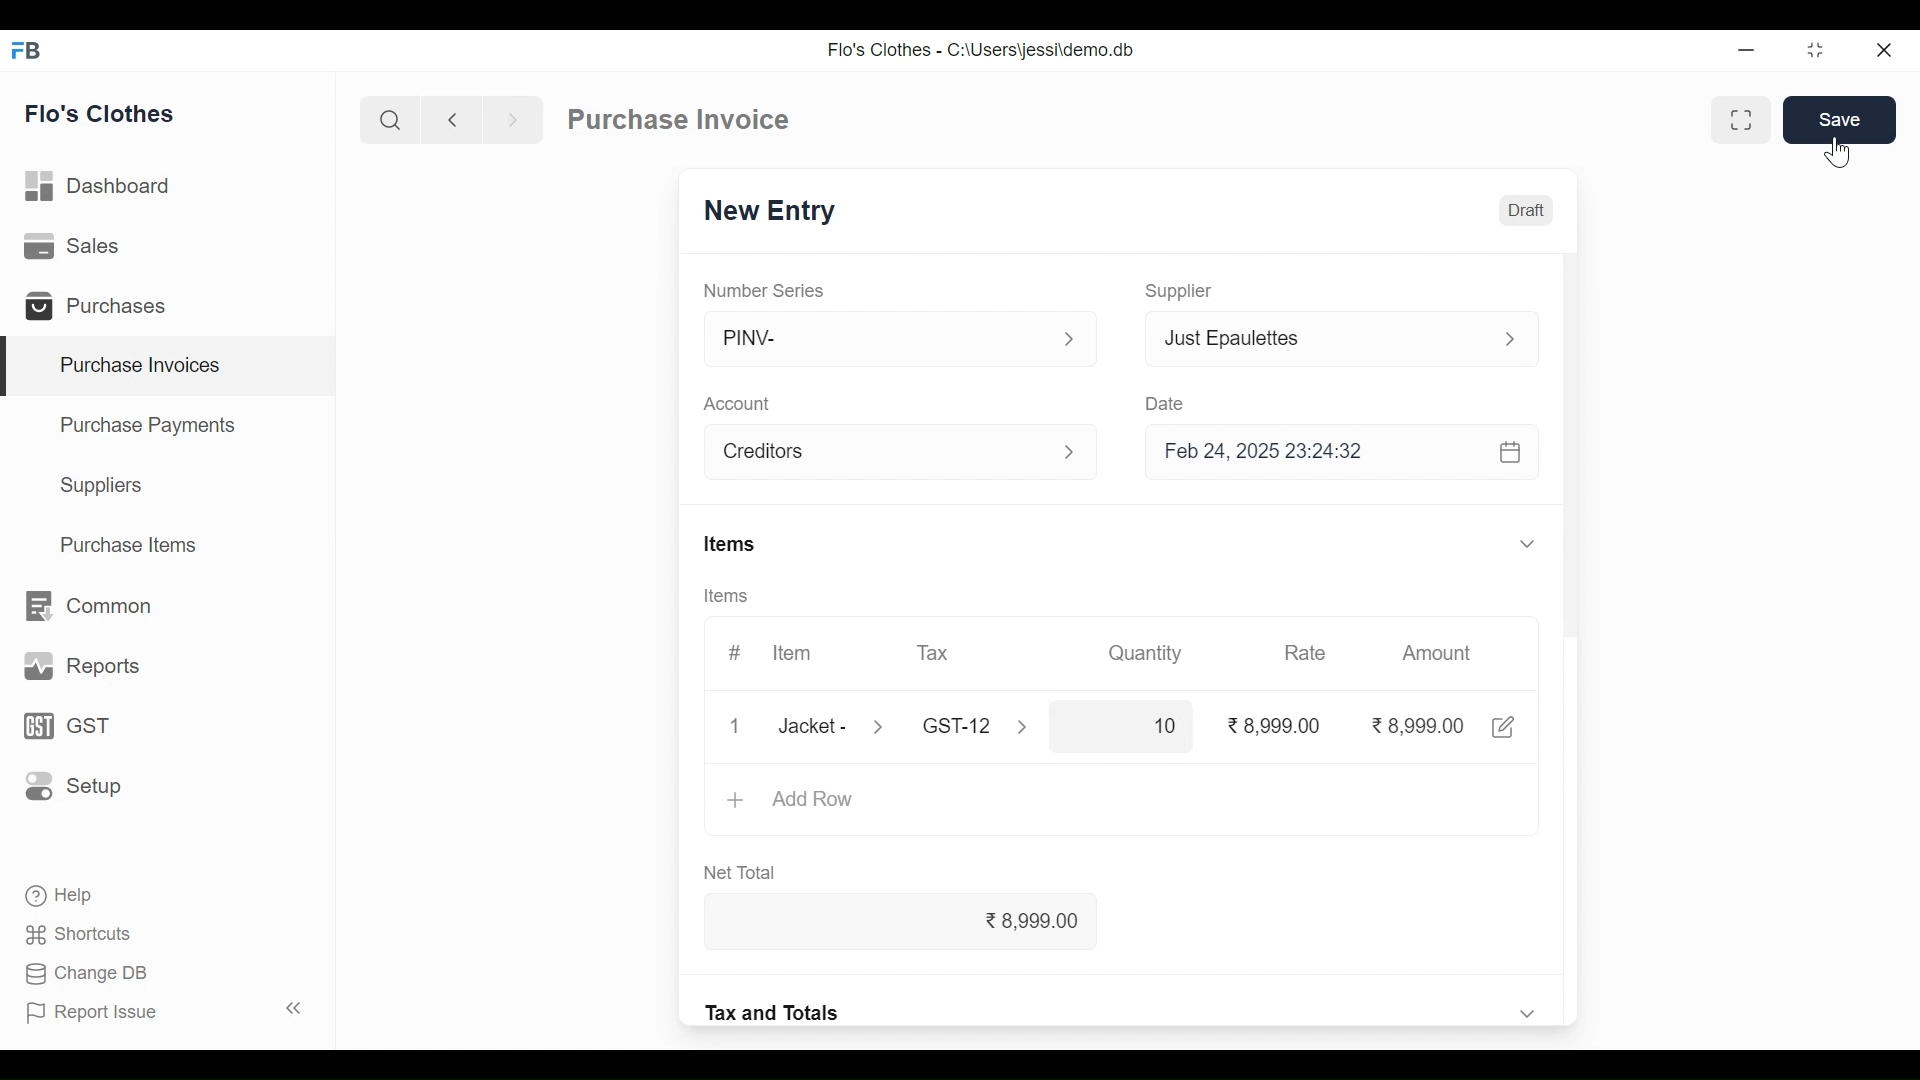 This screenshot has width=1920, height=1080. Describe the element at coordinates (68, 787) in the screenshot. I see `Setup` at that location.